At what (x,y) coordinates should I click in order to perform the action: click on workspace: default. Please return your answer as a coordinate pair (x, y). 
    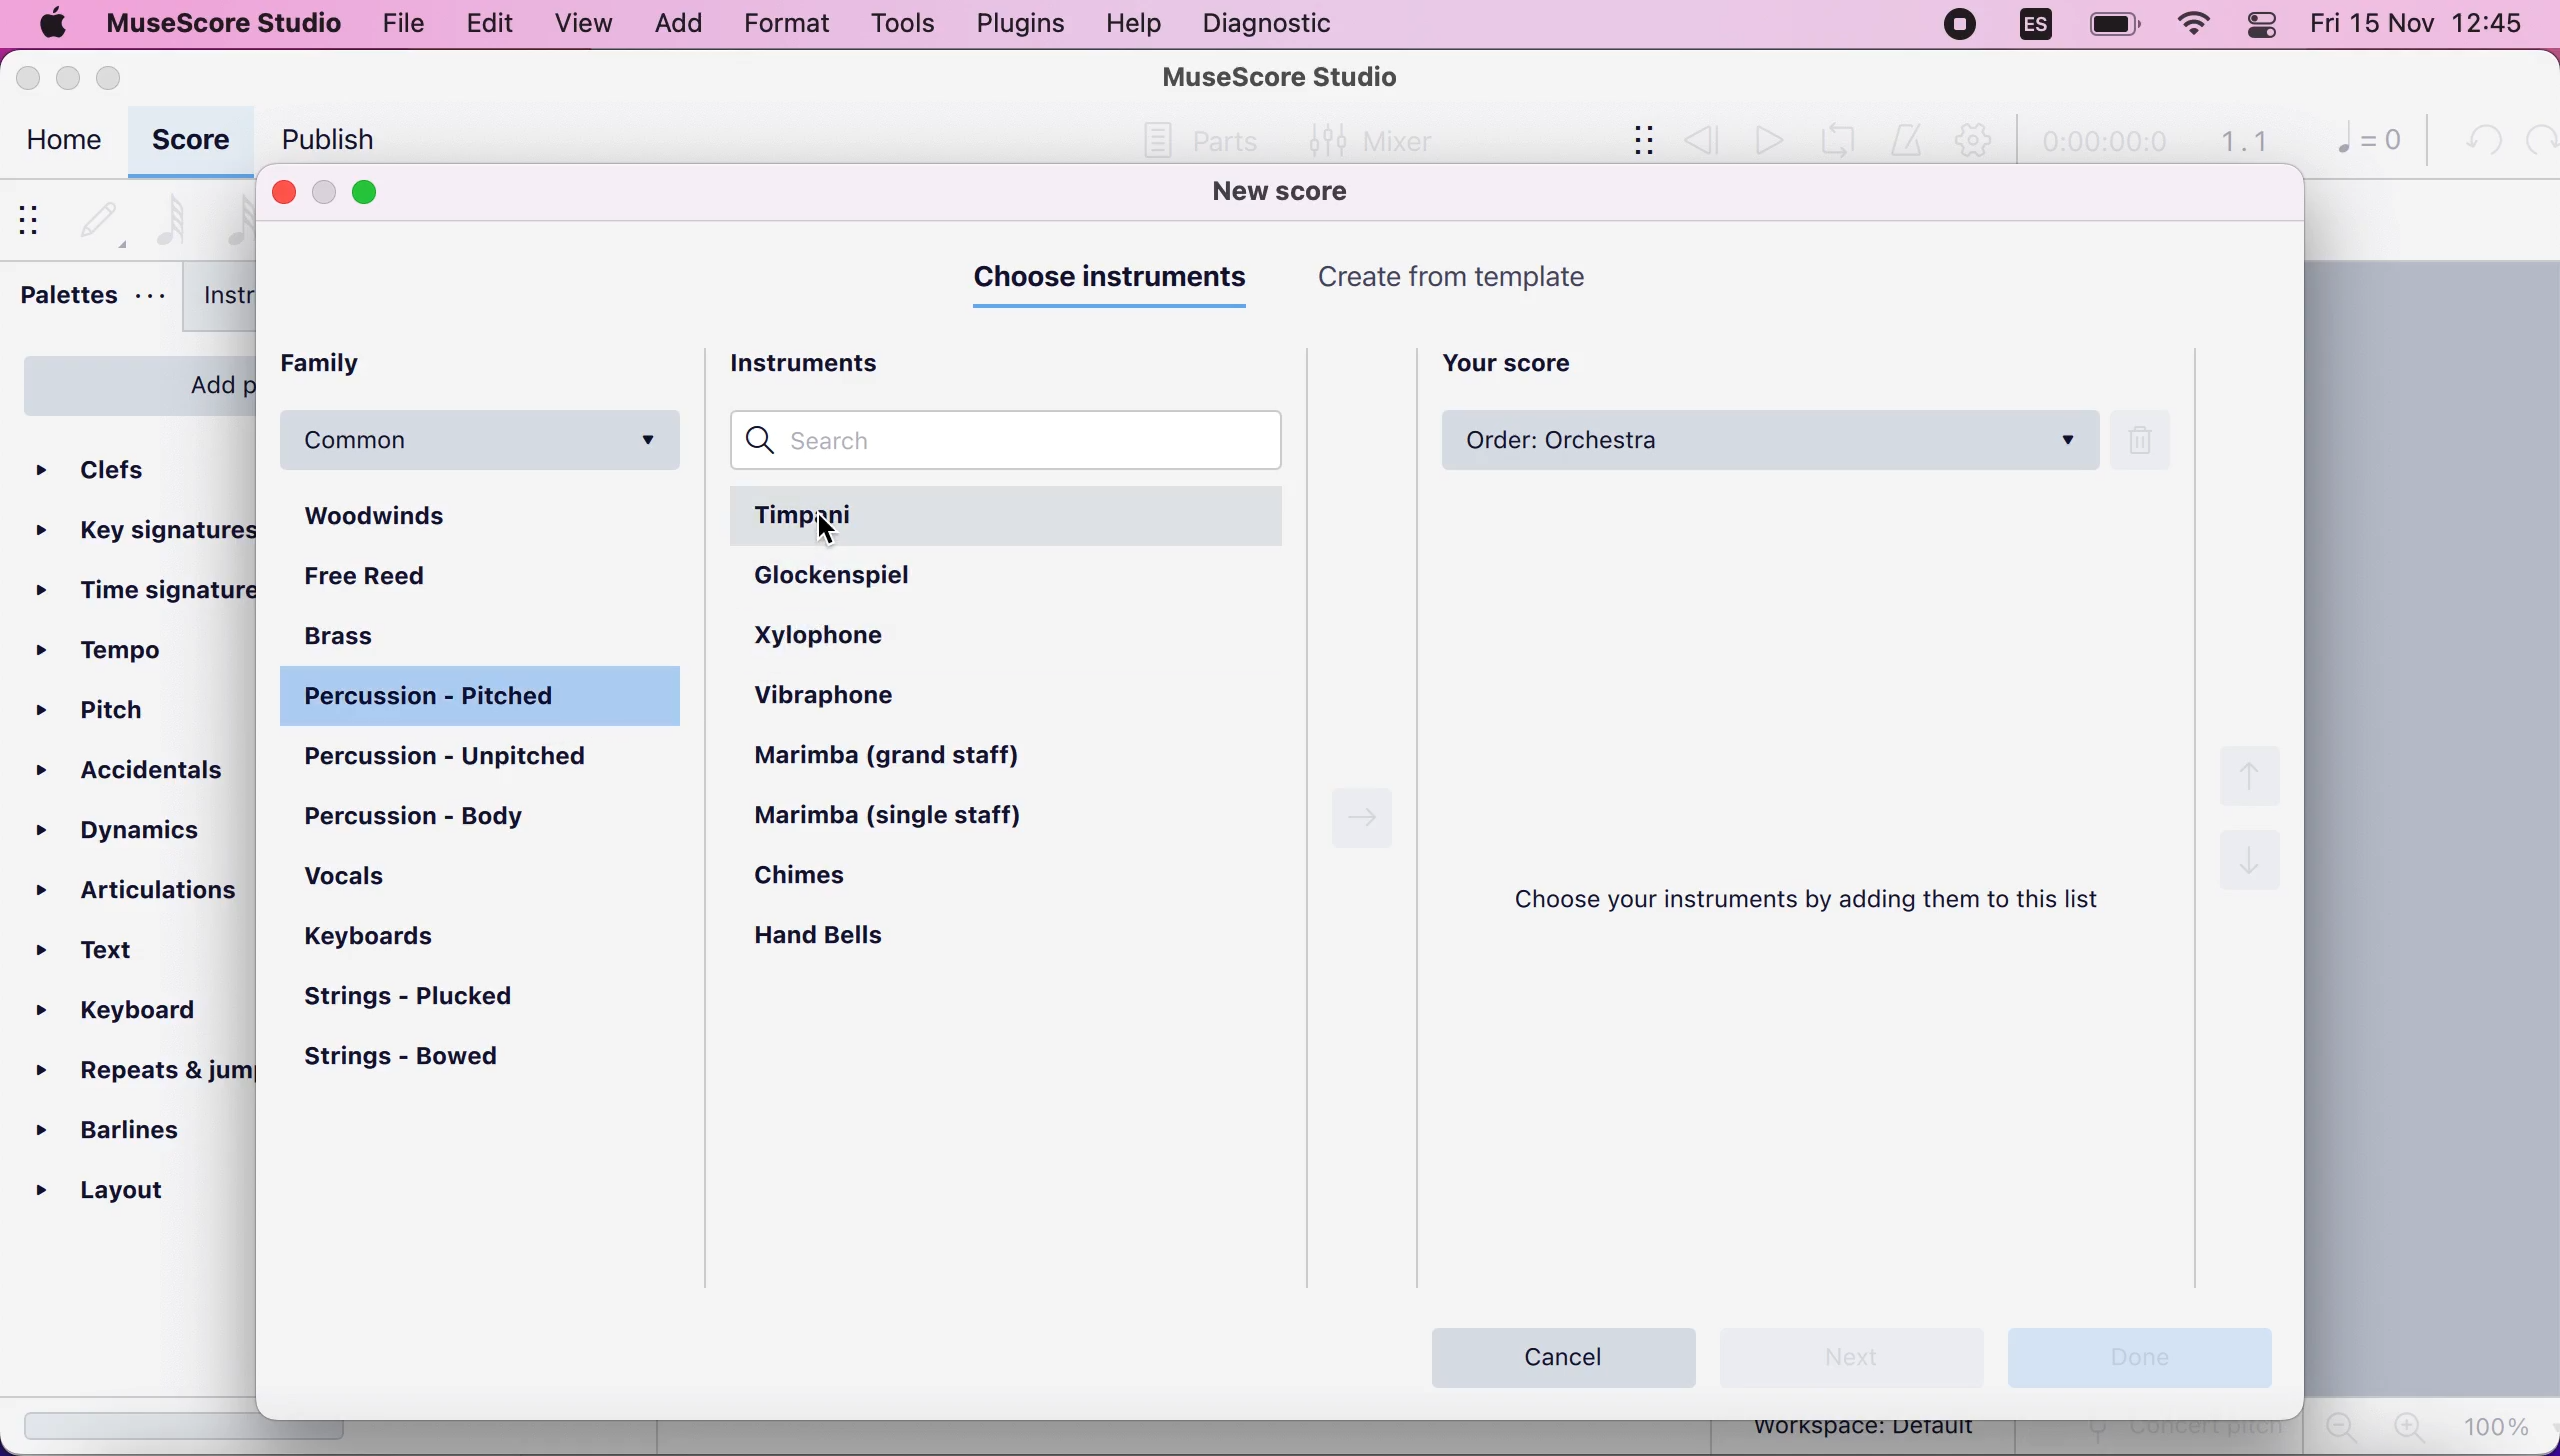
    Looking at the image, I should click on (1870, 1431).